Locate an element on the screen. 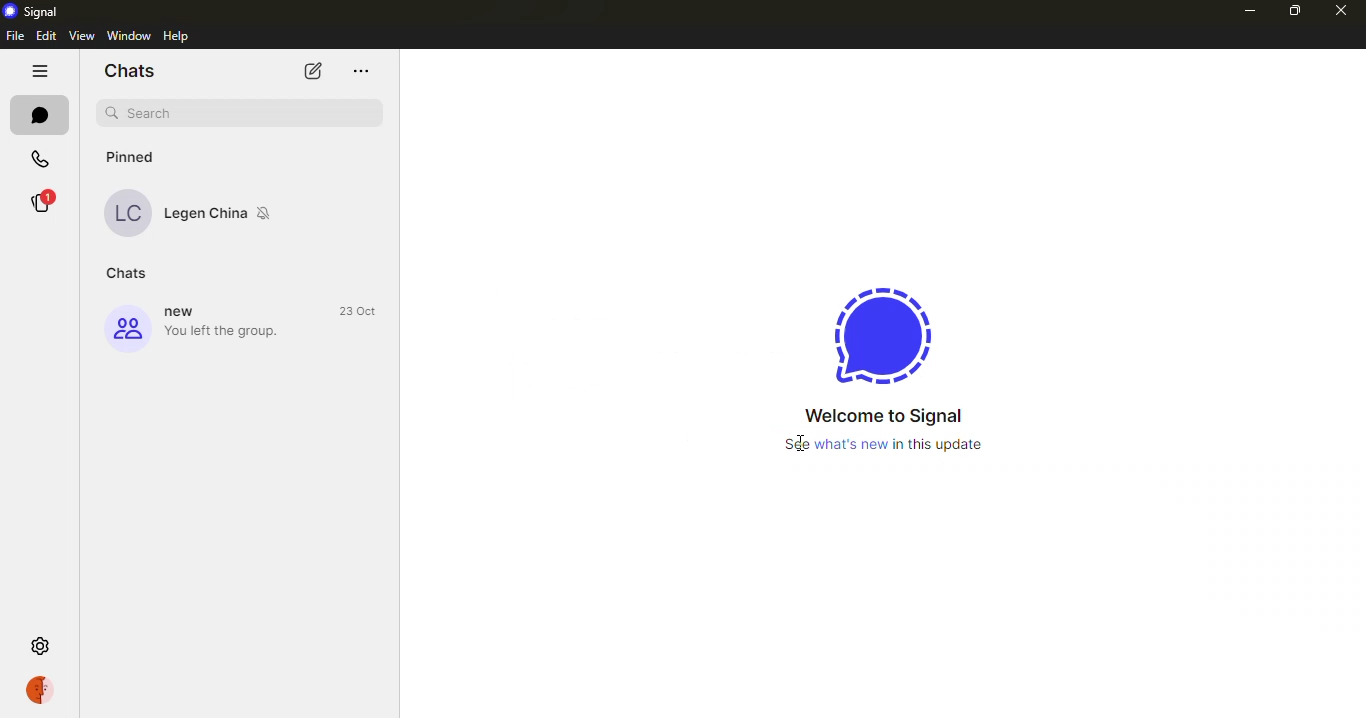 This screenshot has width=1366, height=718. sent is located at coordinates (365, 215).